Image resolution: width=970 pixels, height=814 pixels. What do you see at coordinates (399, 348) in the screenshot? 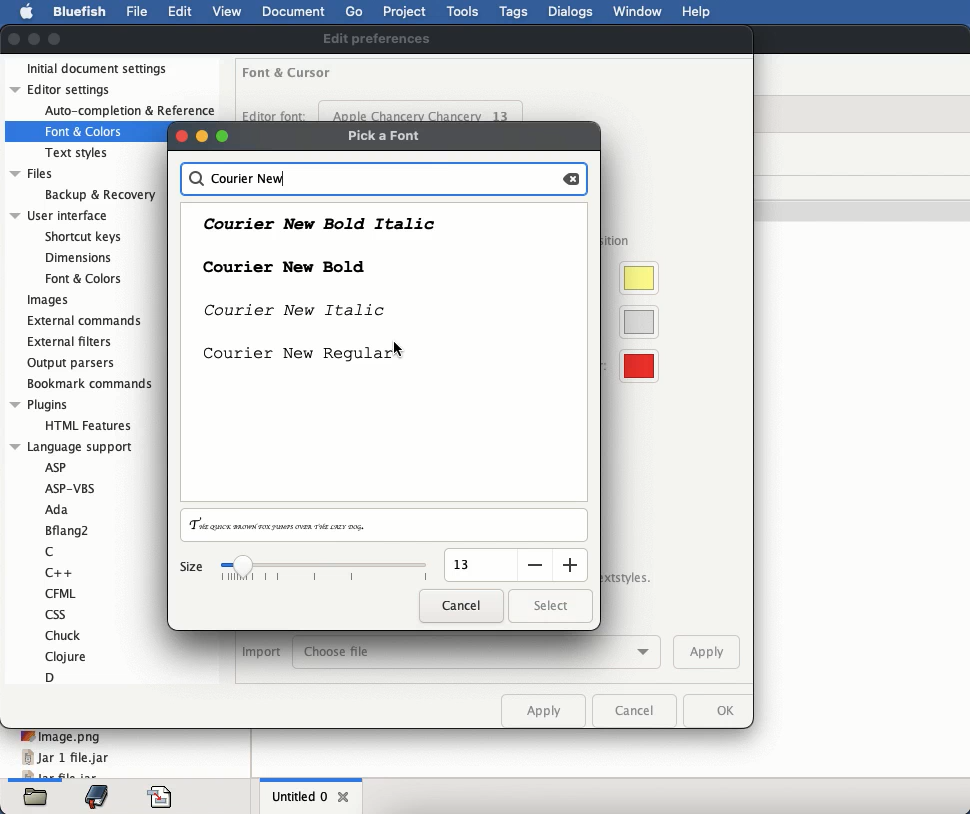
I see `Cursor` at bounding box center [399, 348].